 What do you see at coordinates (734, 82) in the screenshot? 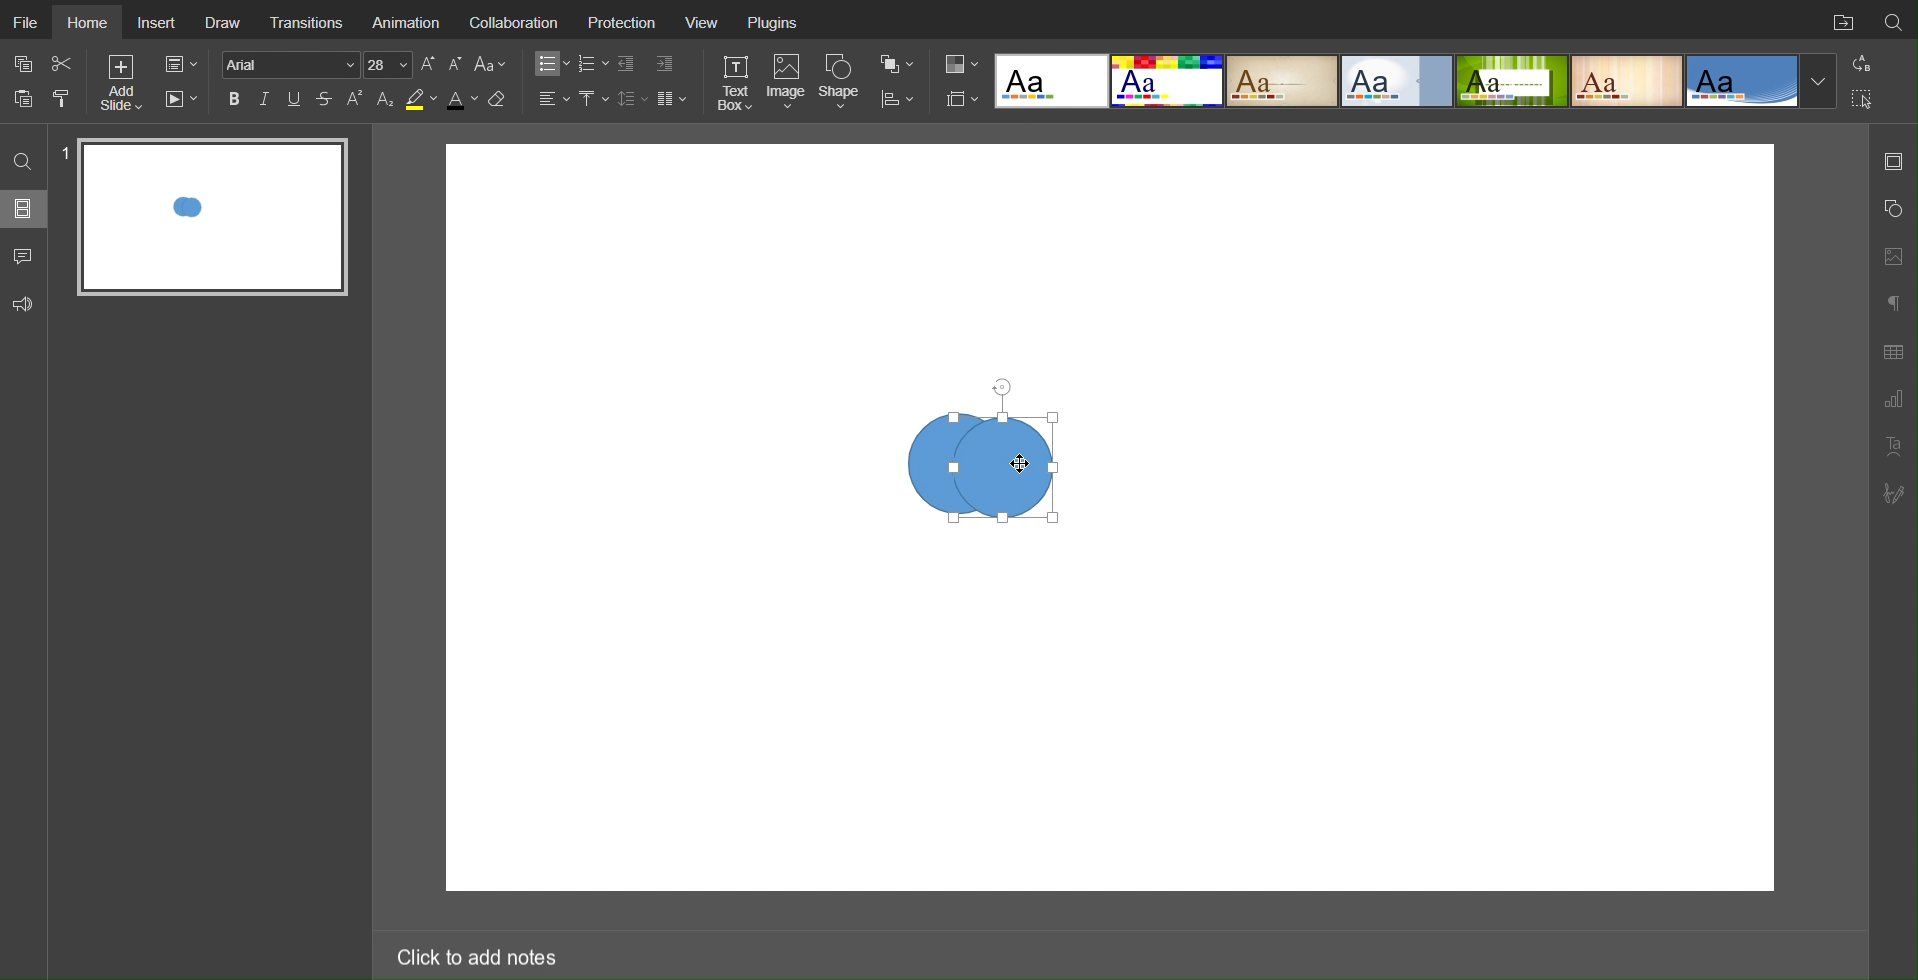
I see `Text Box` at bounding box center [734, 82].